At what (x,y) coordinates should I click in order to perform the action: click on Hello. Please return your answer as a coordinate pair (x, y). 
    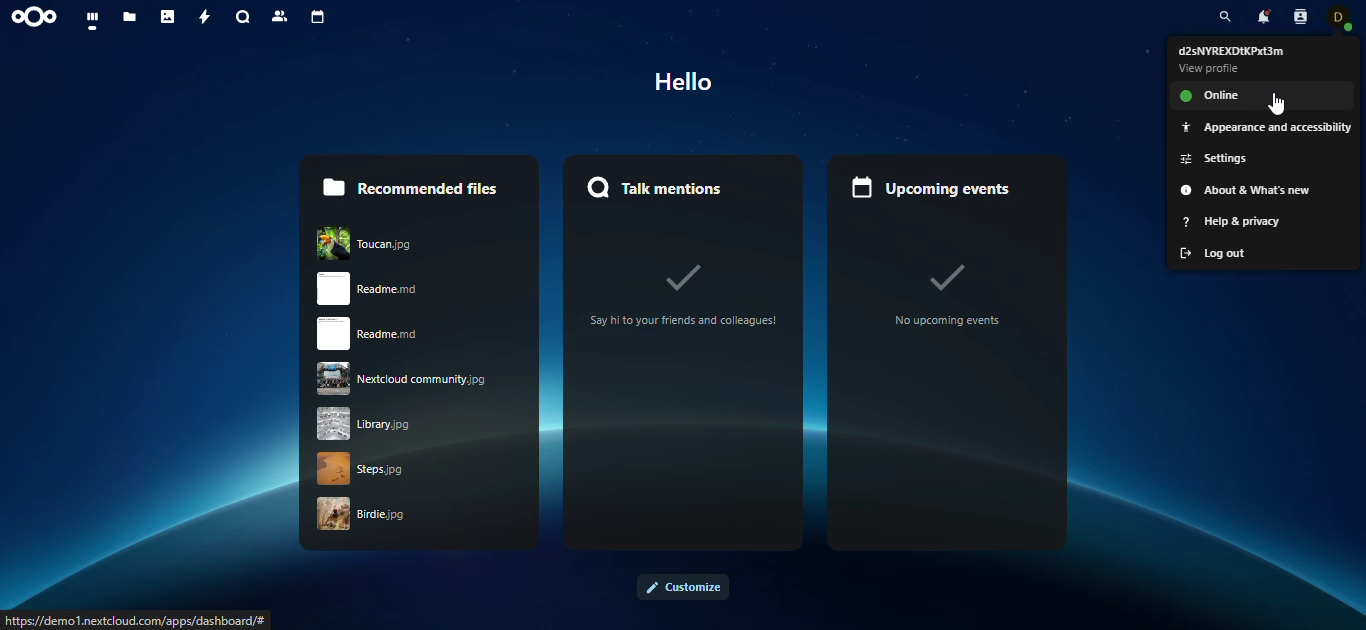
    Looking at the image, I should click on (683, 83).